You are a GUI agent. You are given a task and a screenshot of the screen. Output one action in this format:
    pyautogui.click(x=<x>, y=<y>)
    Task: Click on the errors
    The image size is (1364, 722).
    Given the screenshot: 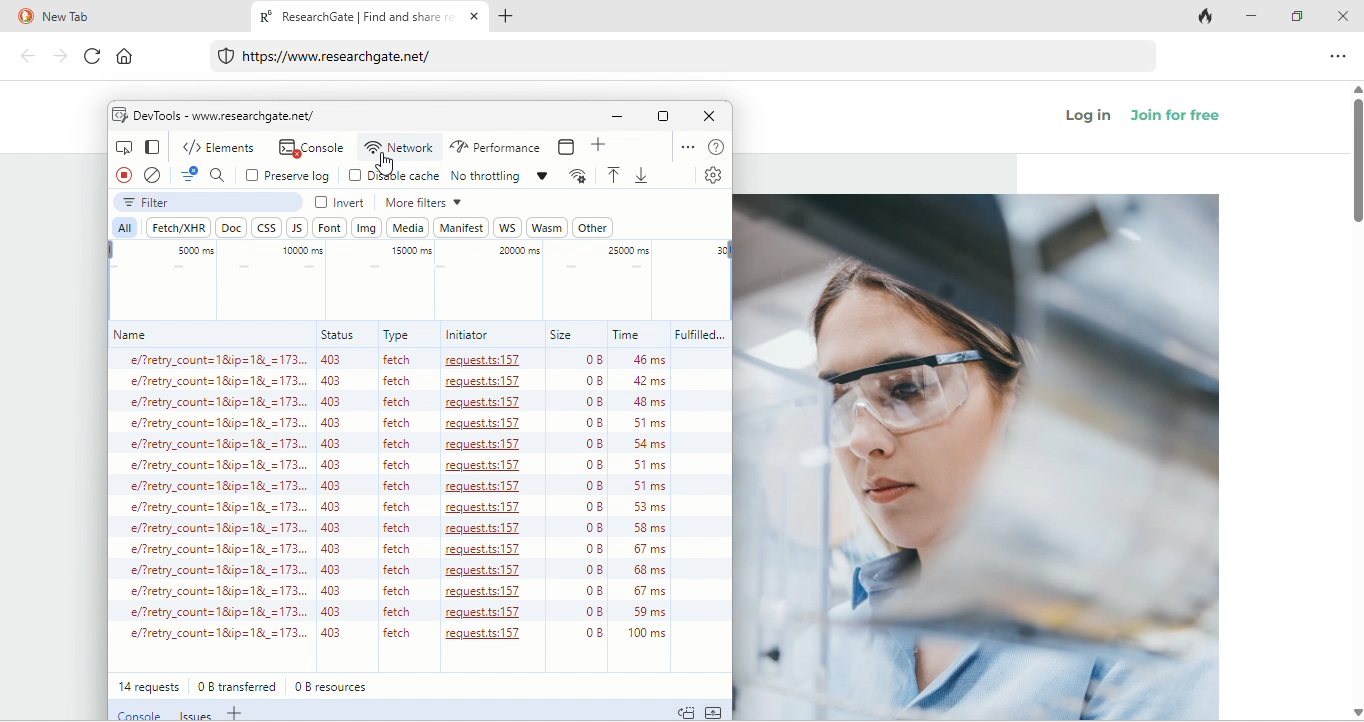 What is the action you would take?
    pyautogui.click(x=186, y=175)
    